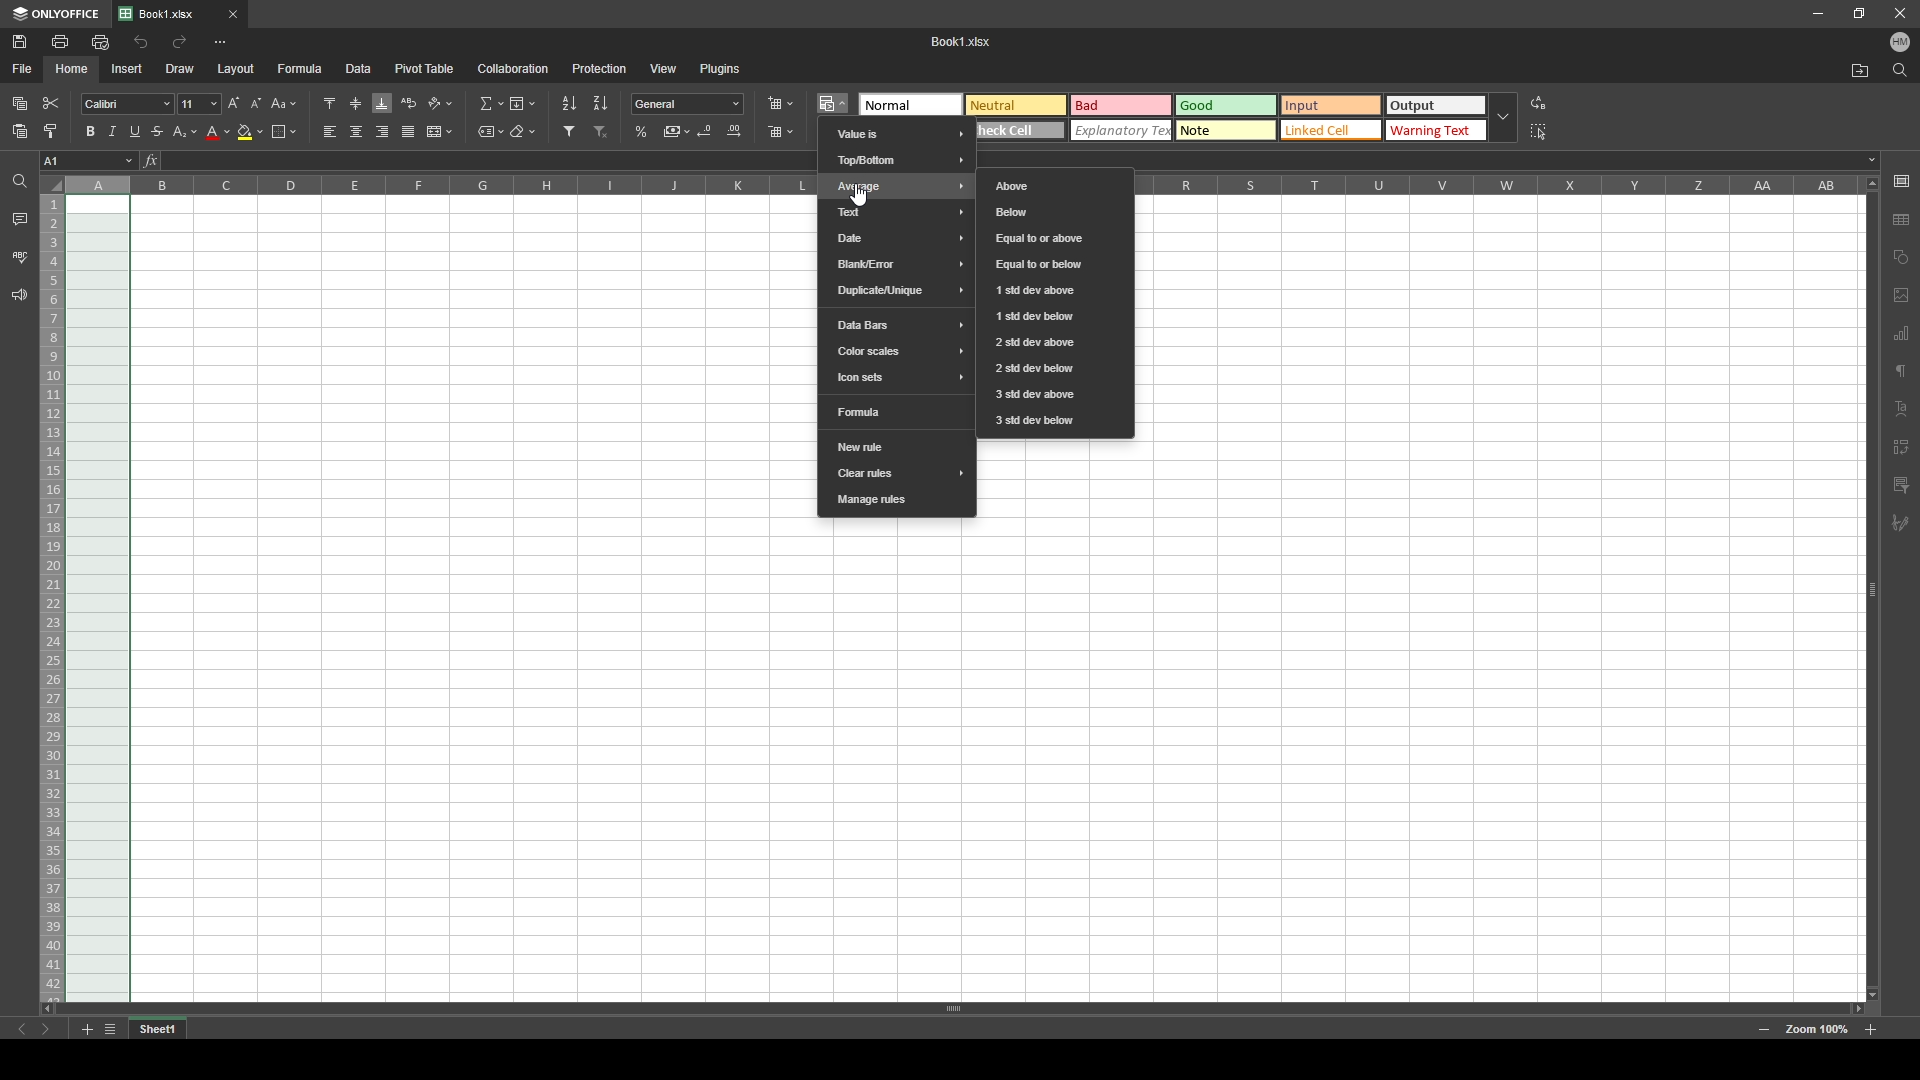 Image resolution: width=1920 pixels, height=1080 pixels. I want to click on find, so click(1900, 71).